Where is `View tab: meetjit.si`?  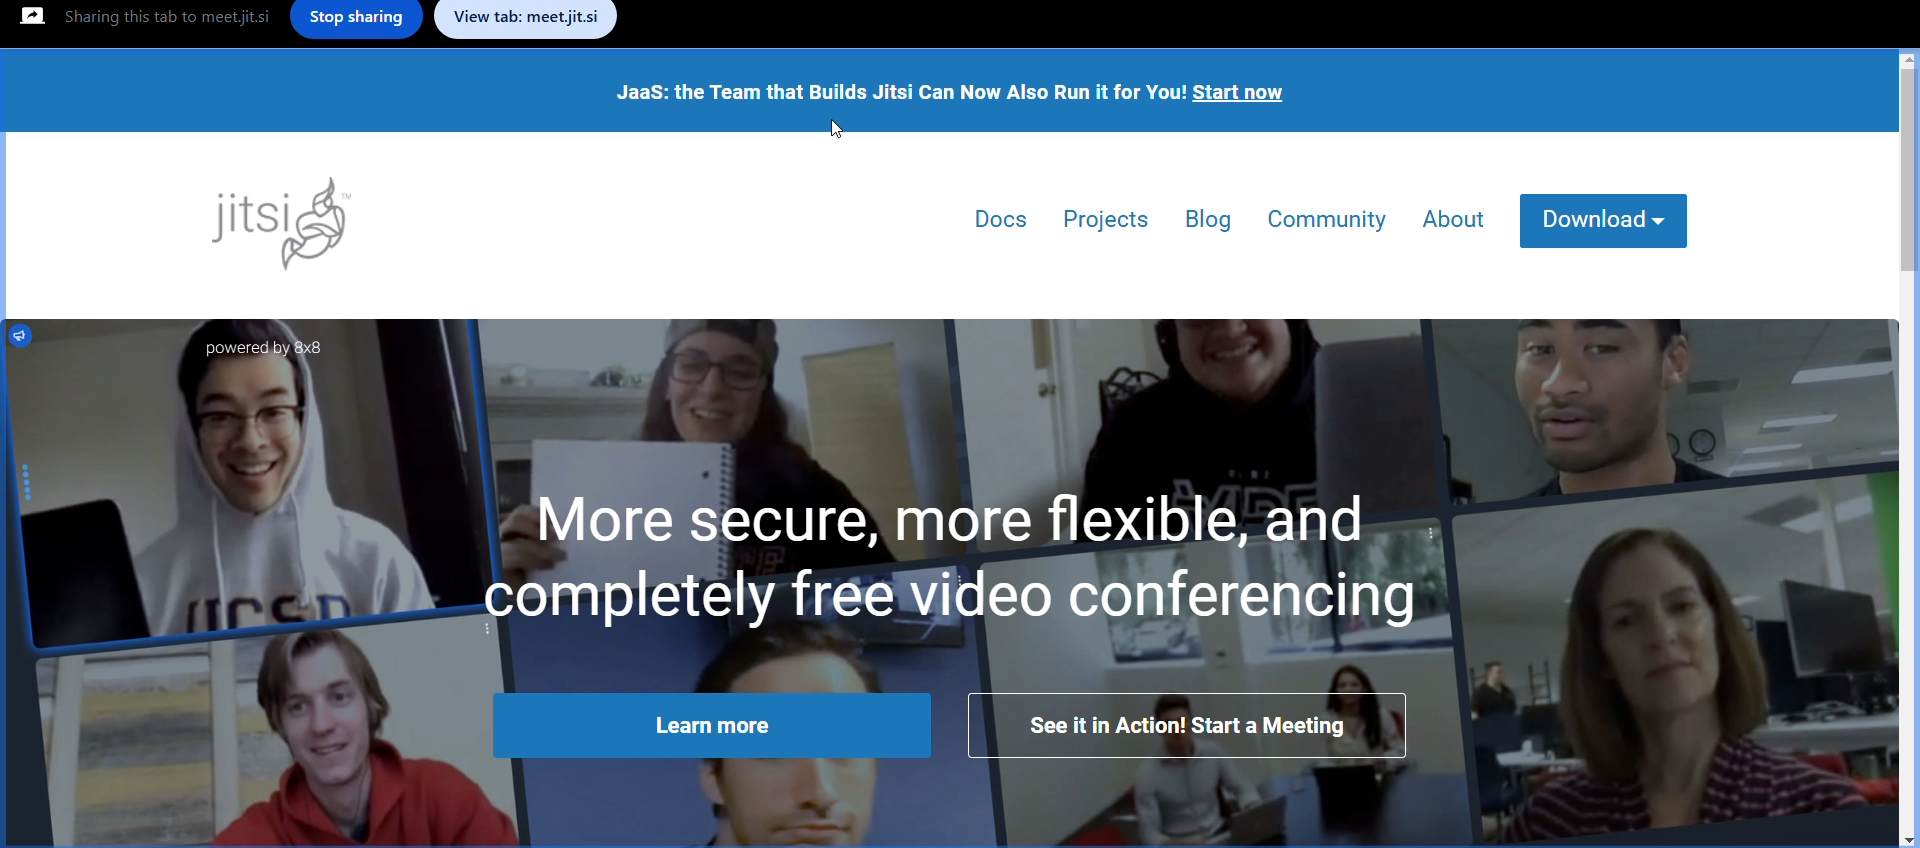
View tab: meetjit.si is located at coordinates (528, 21).